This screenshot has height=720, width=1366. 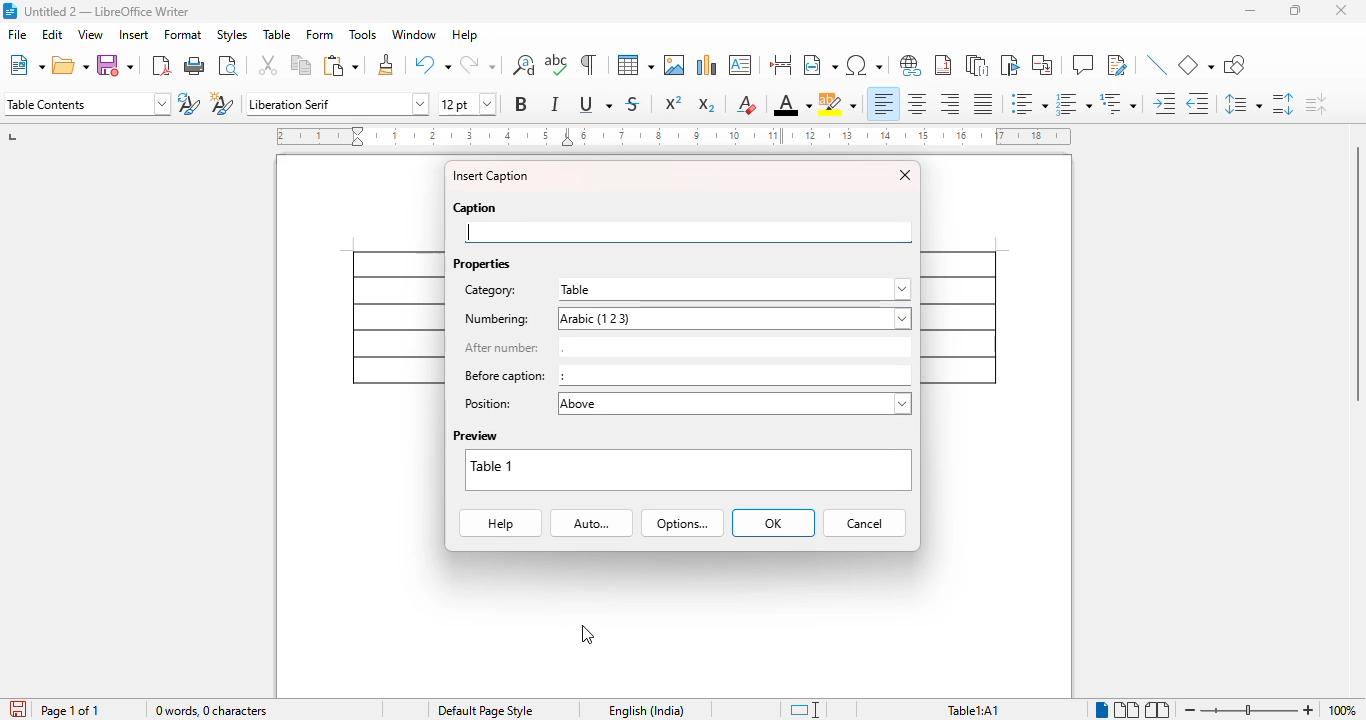 I want to click on styles, so click(x=232, y=35).